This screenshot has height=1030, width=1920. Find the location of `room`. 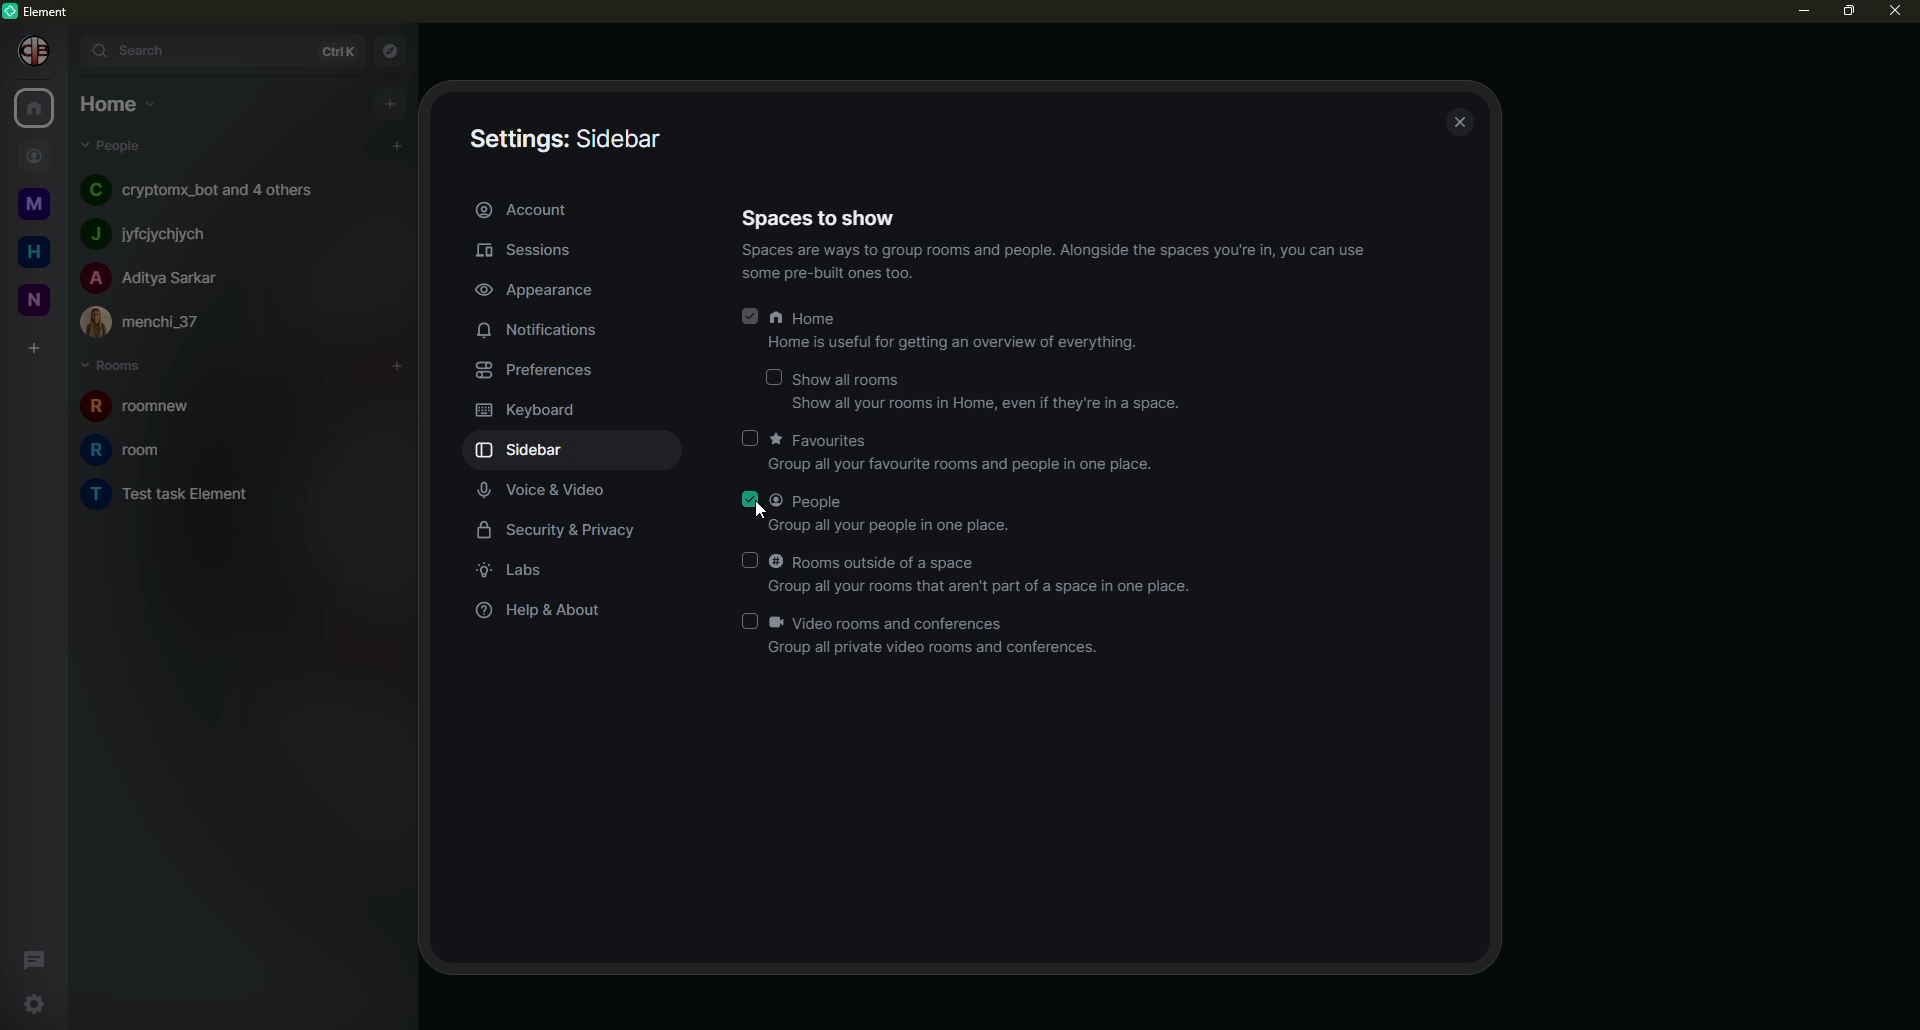

room is located at coordinates (187, 495).